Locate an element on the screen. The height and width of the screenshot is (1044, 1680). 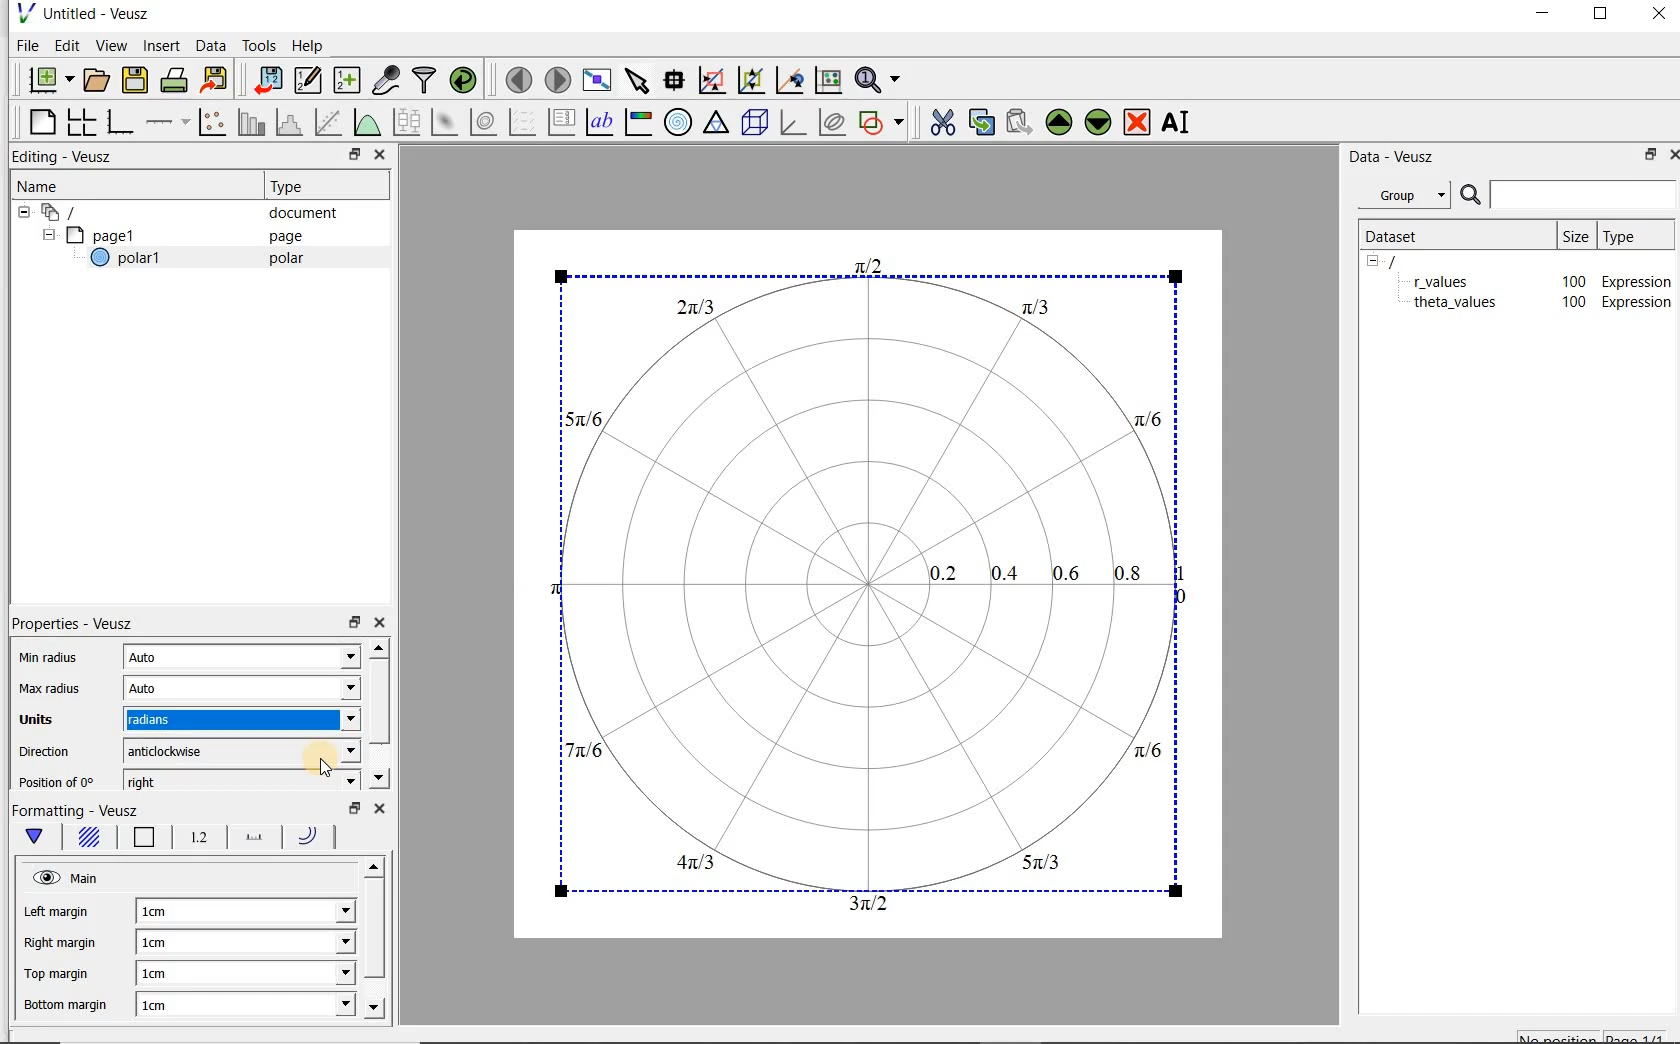
polar graph is located at coordinates (679, 122).